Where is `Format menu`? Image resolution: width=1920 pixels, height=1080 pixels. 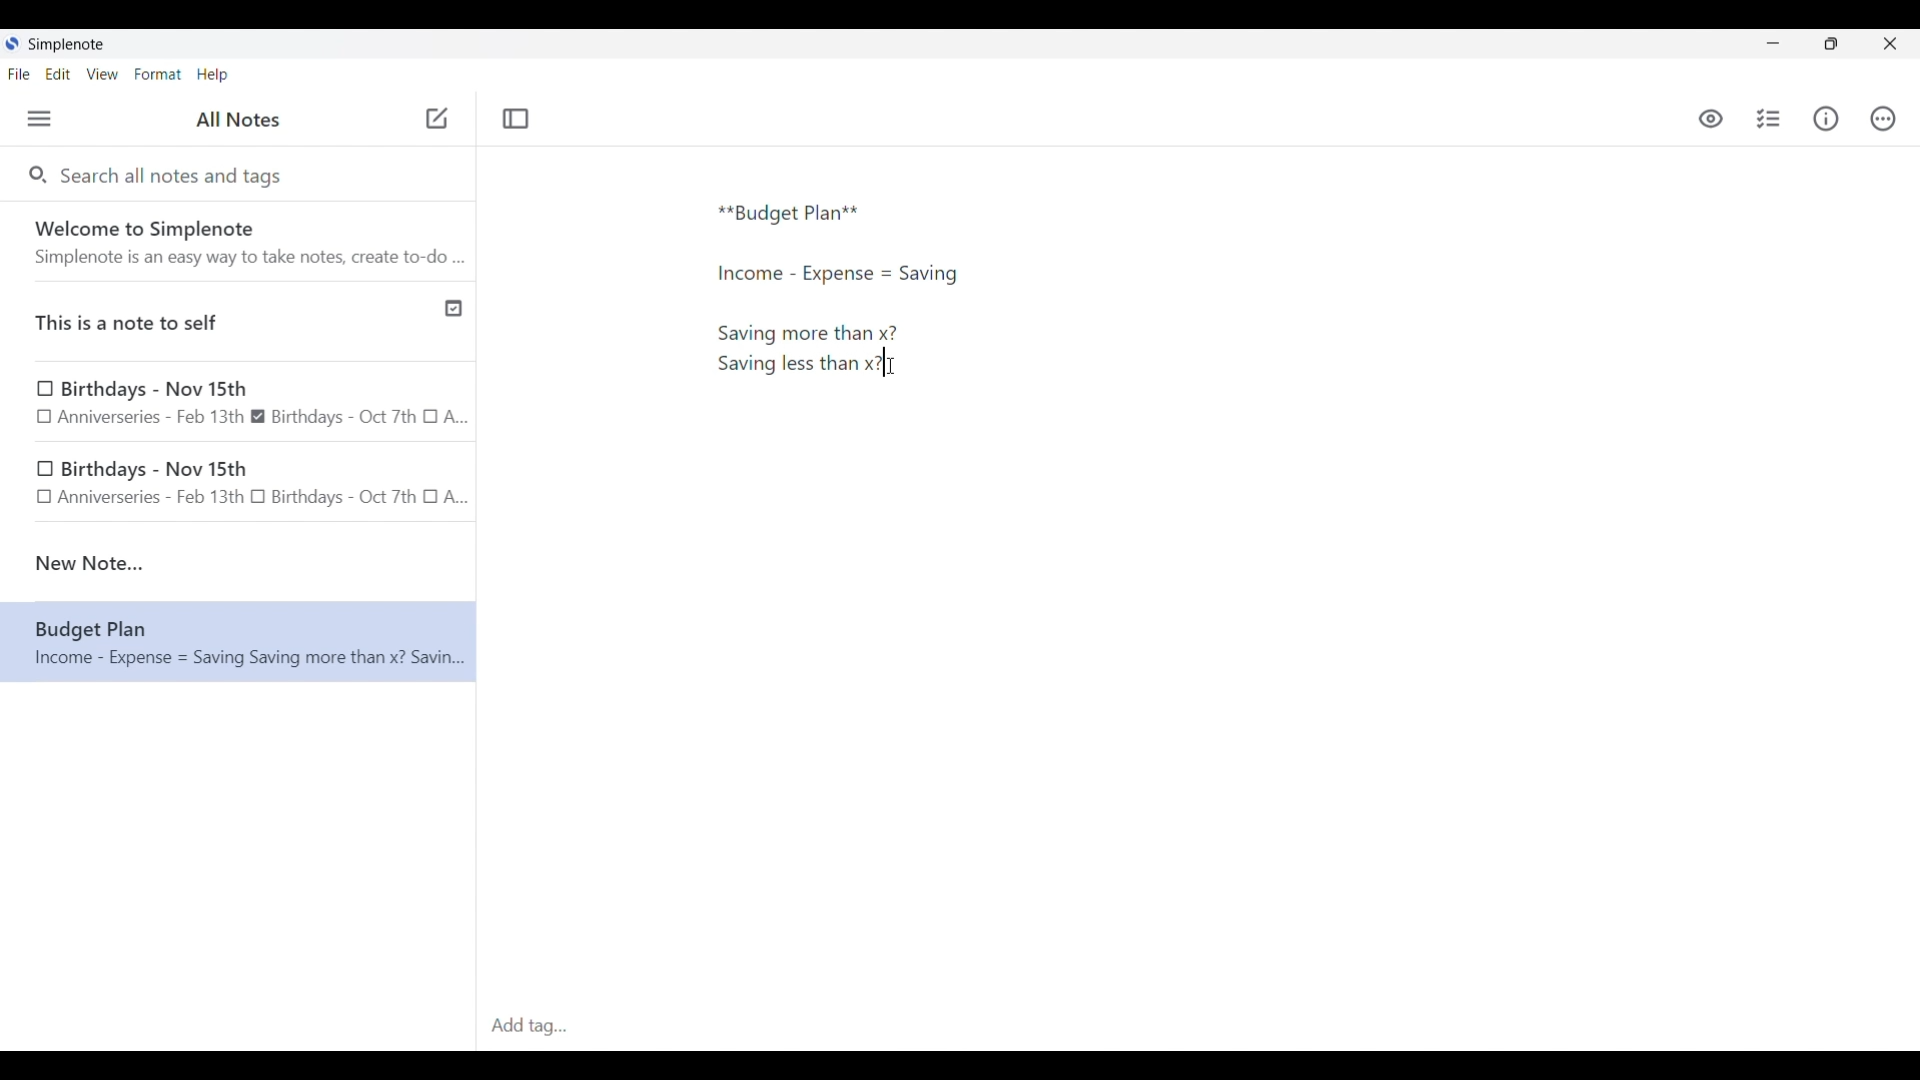
Format menu is located at coordinates (158, 74).